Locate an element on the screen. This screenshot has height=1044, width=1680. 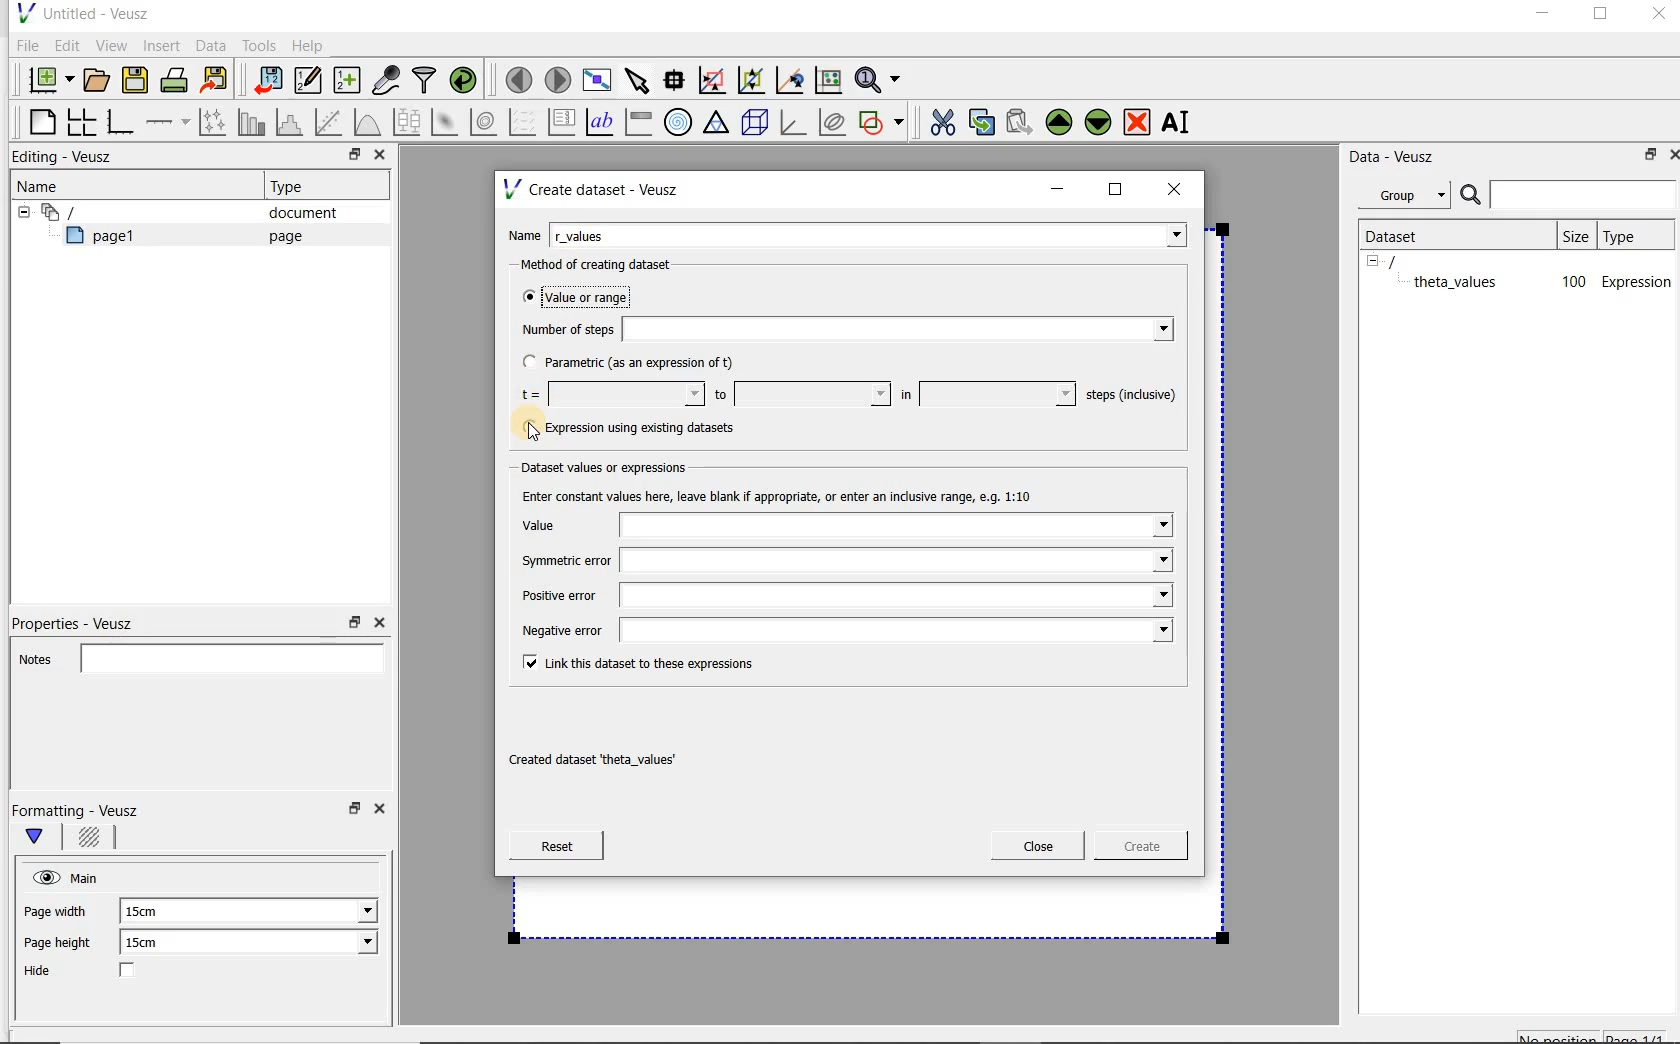
page1 is located at coordinates (109, 239).